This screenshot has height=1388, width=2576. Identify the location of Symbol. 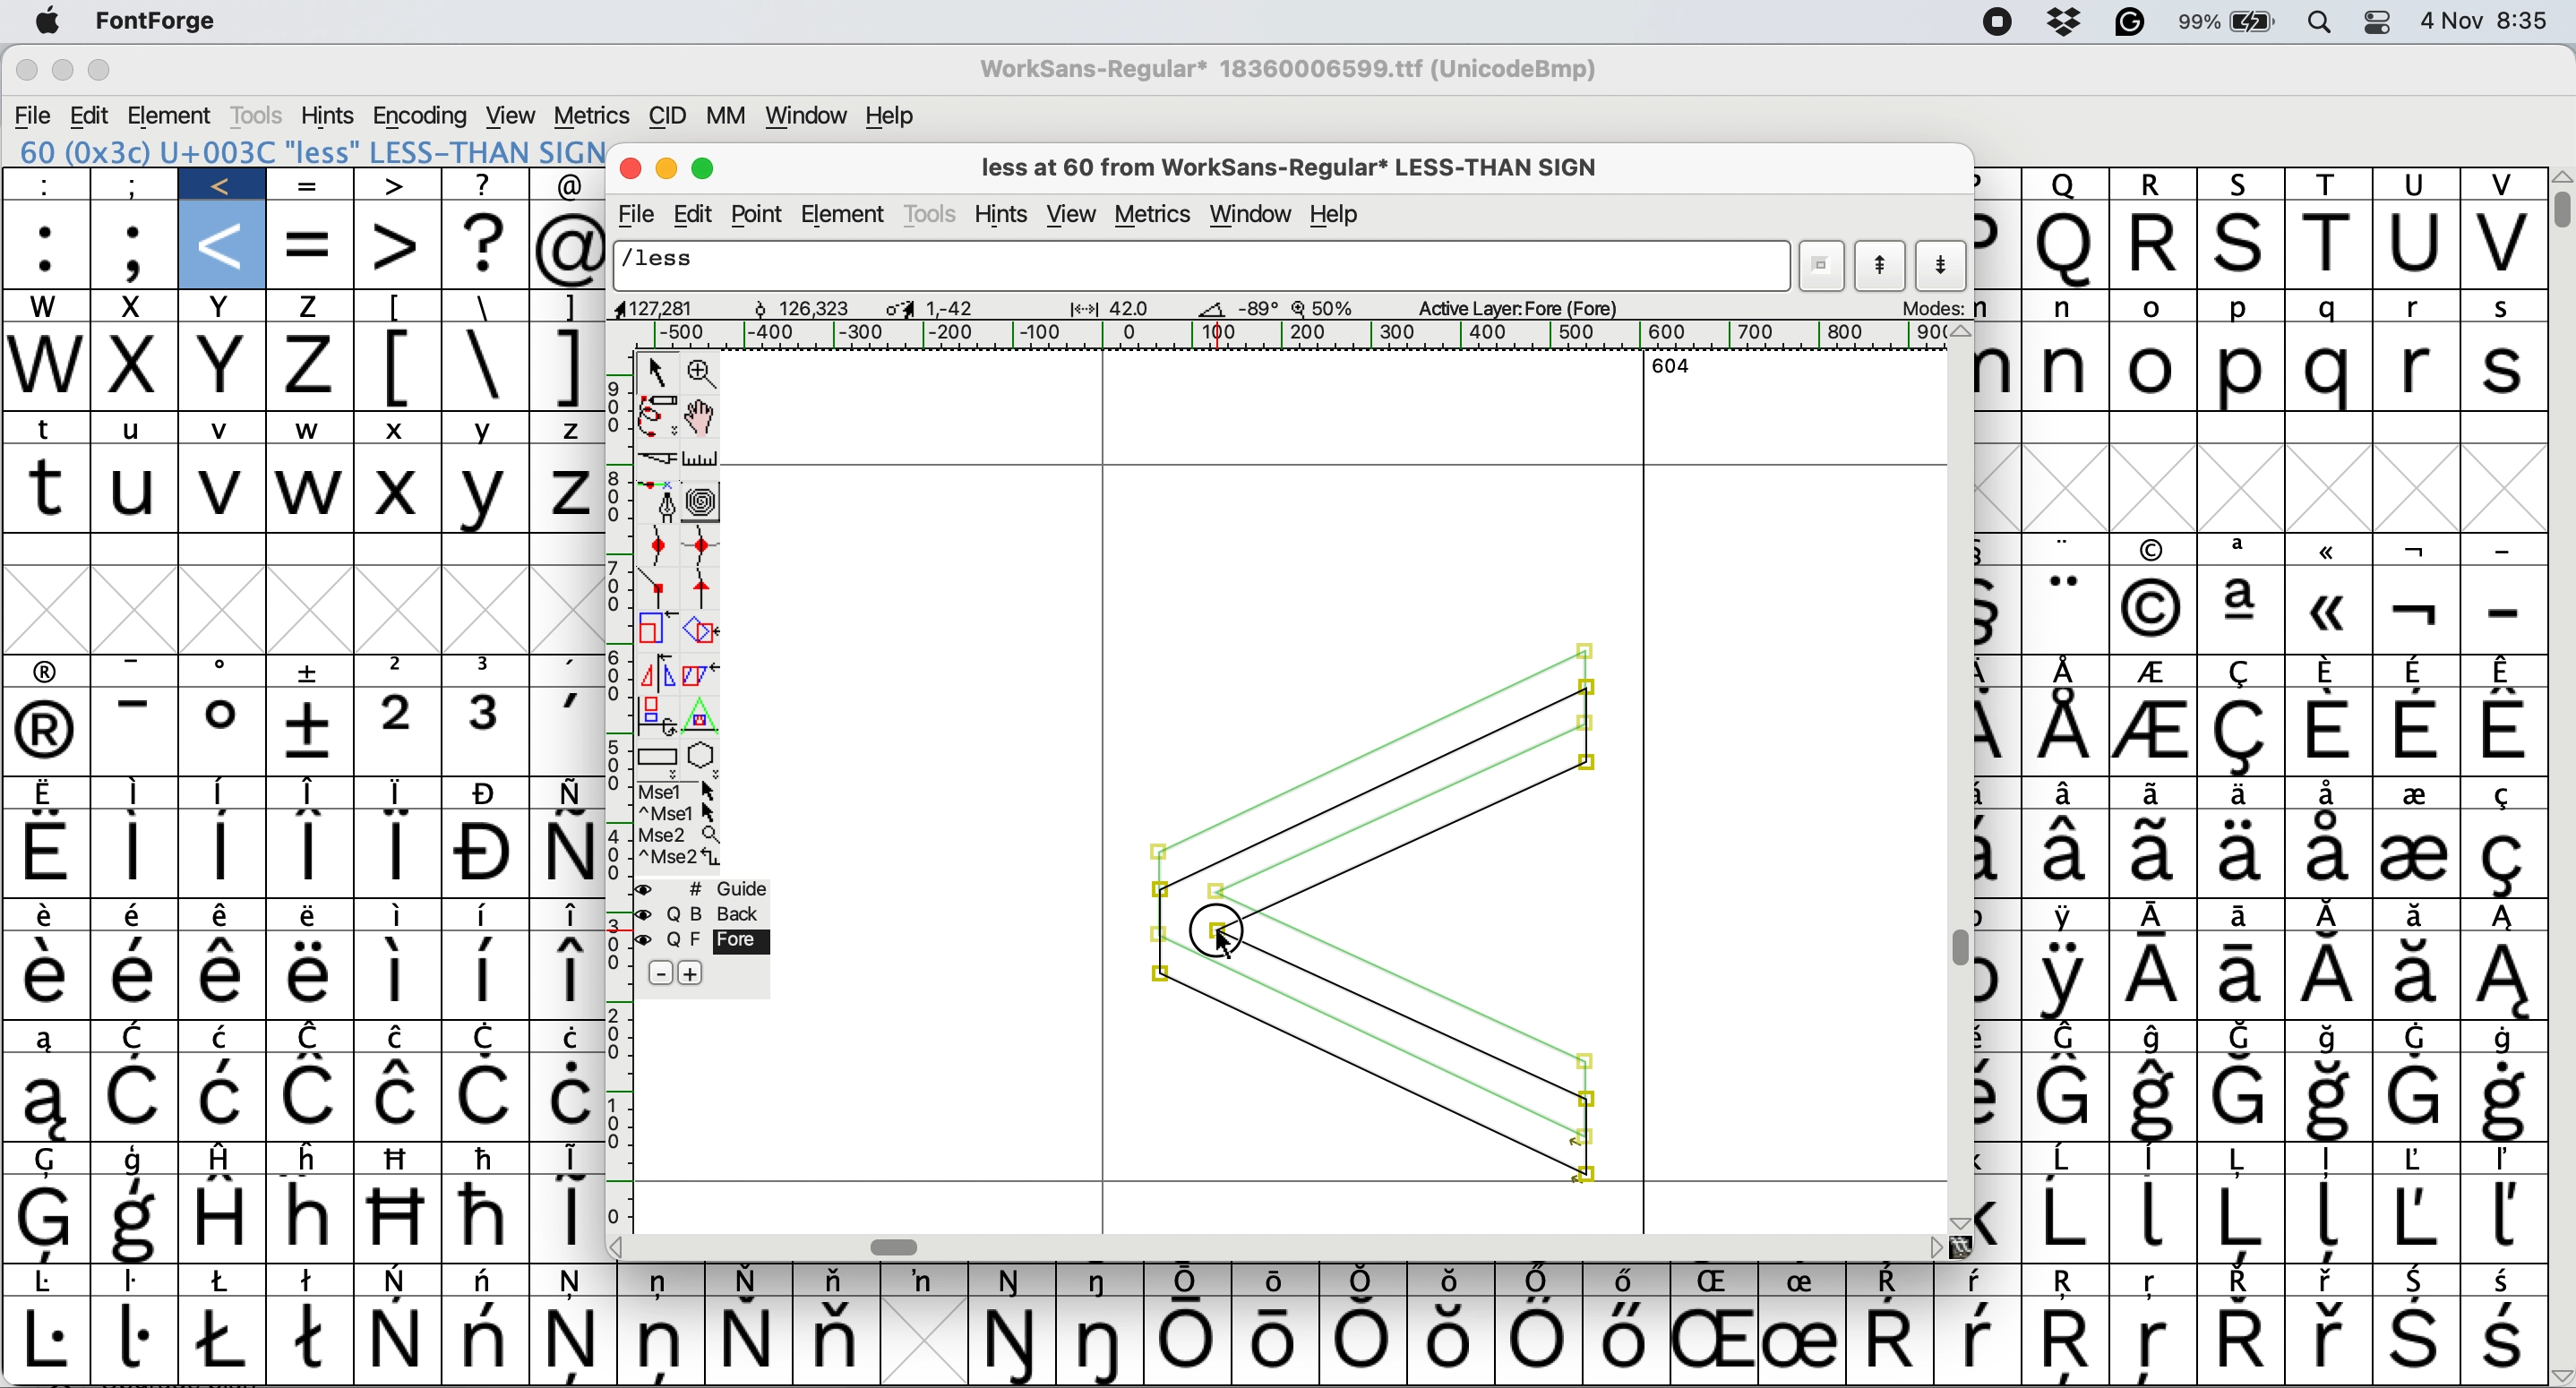
(1195, 1279).